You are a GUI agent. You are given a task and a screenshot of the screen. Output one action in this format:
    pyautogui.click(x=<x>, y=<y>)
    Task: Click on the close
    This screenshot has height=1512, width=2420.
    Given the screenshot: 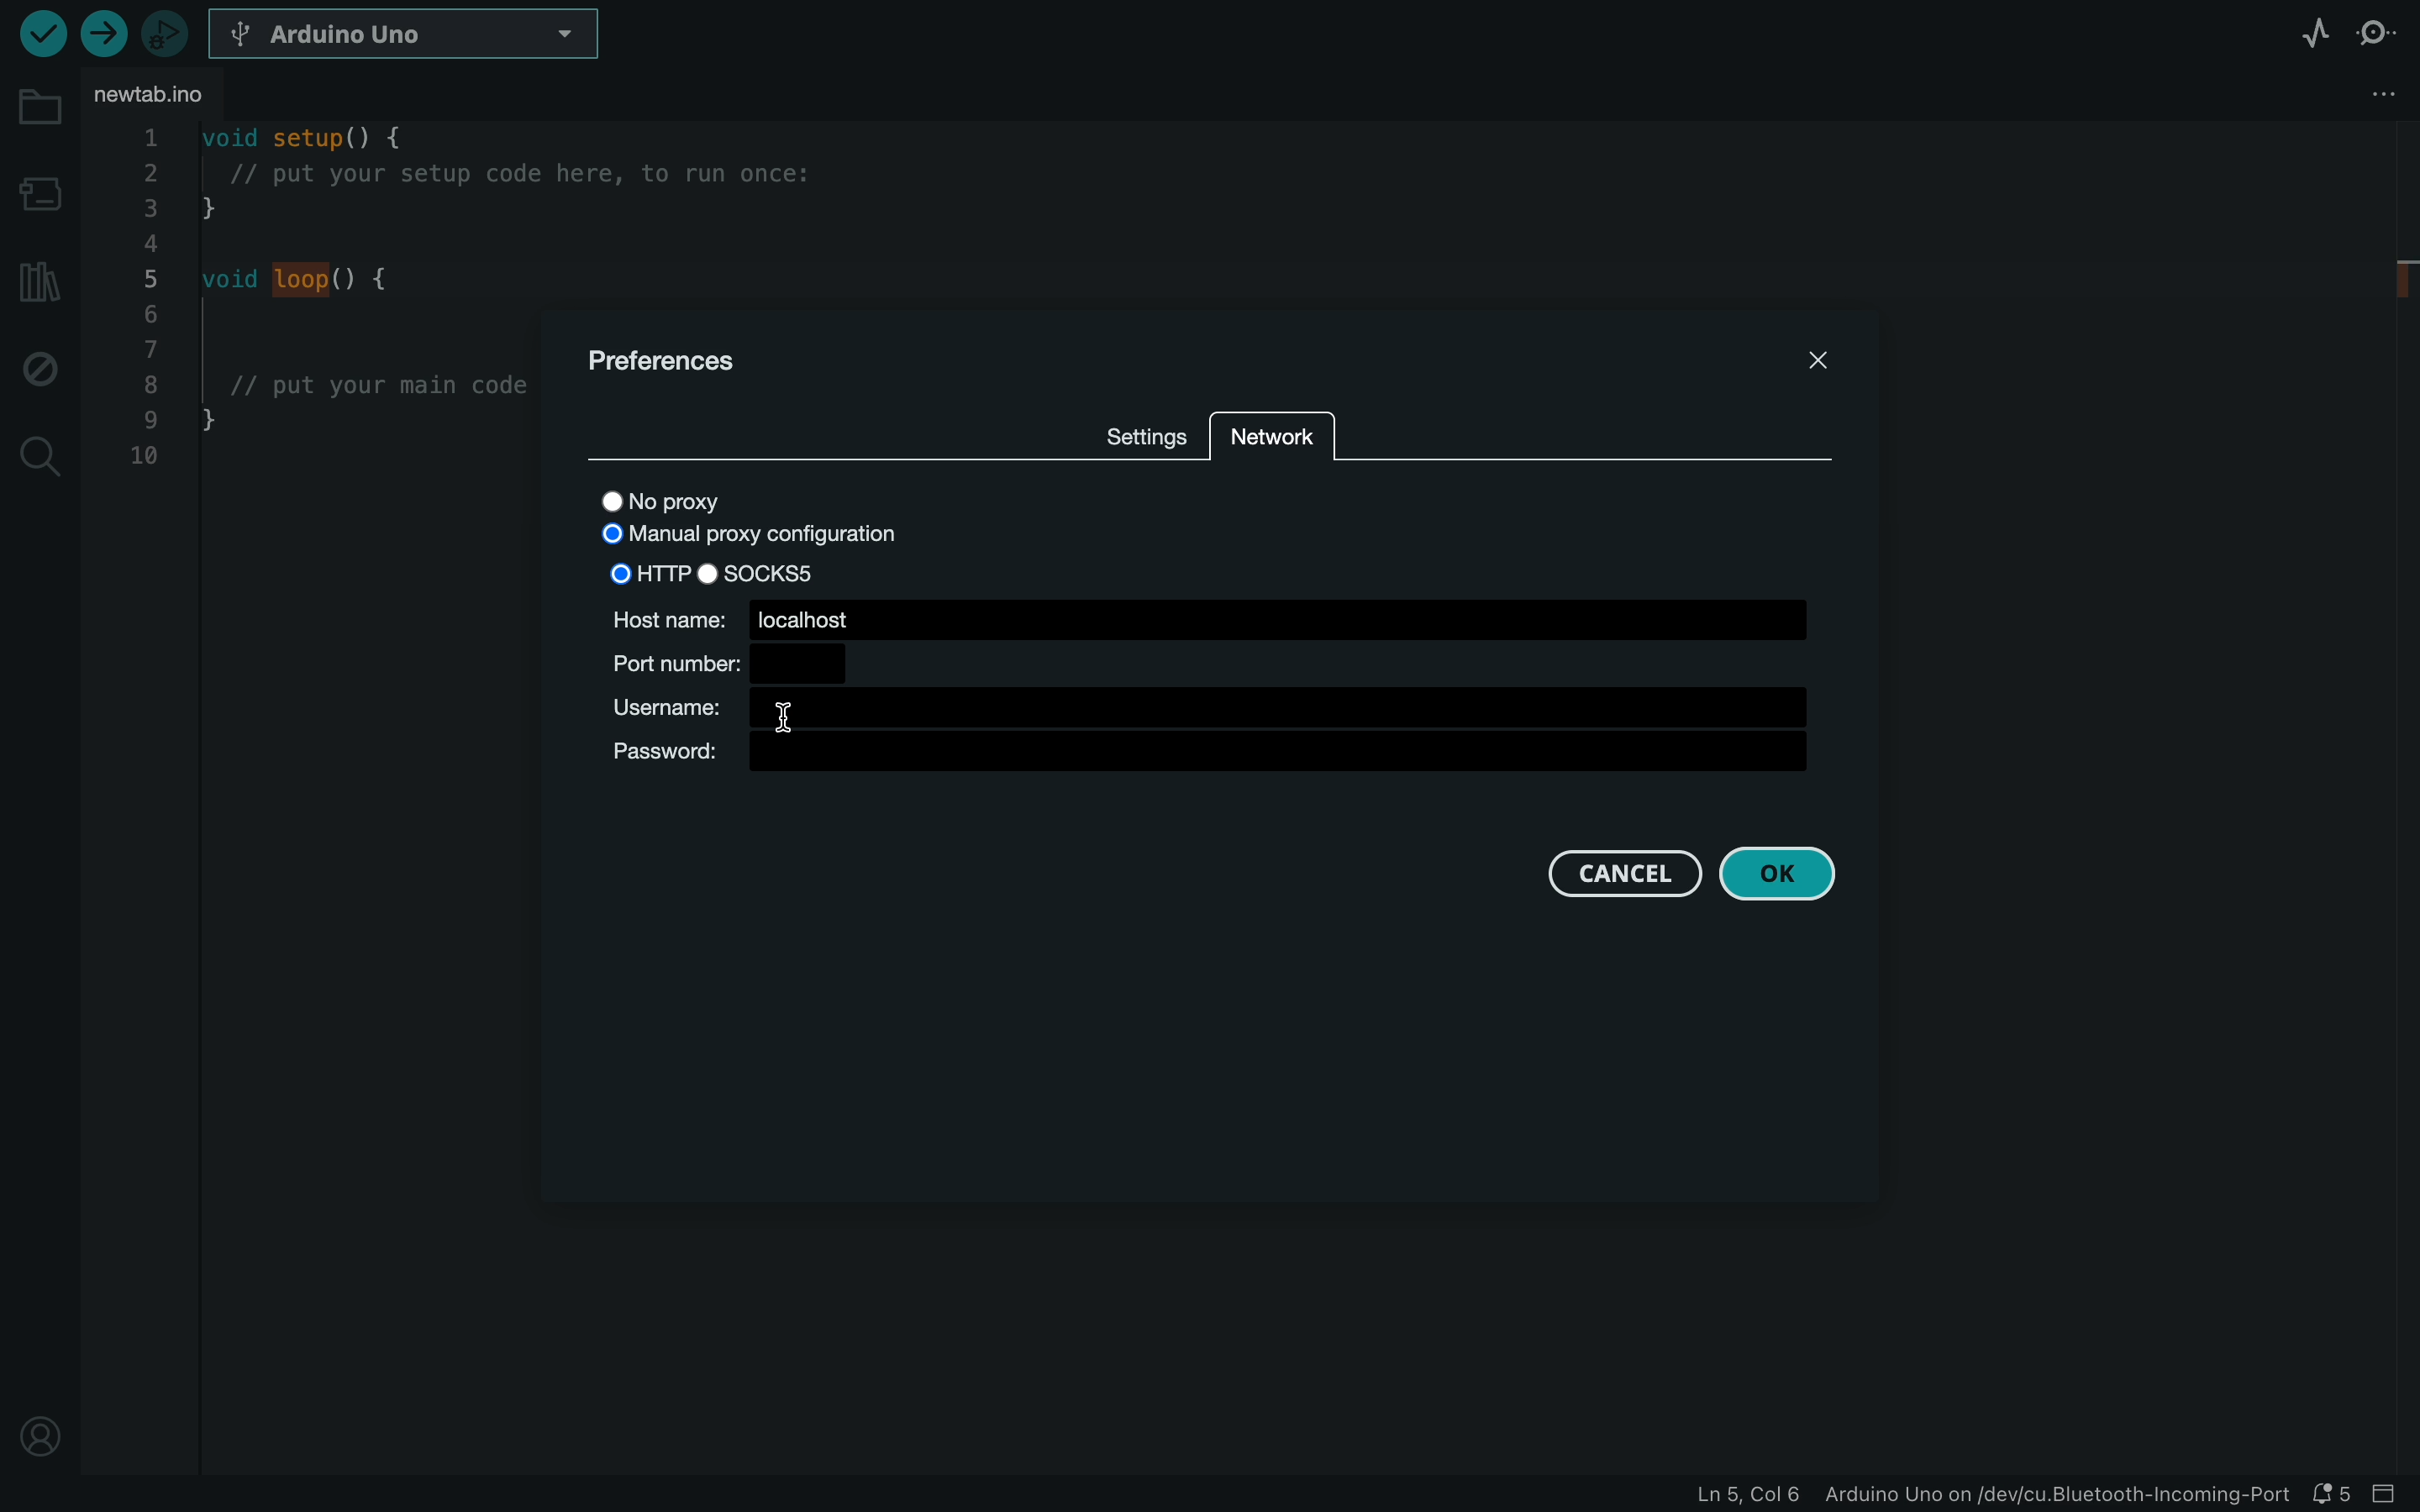 What is the action you would take?
    pyautogui.click(x=1820, y=355)
    